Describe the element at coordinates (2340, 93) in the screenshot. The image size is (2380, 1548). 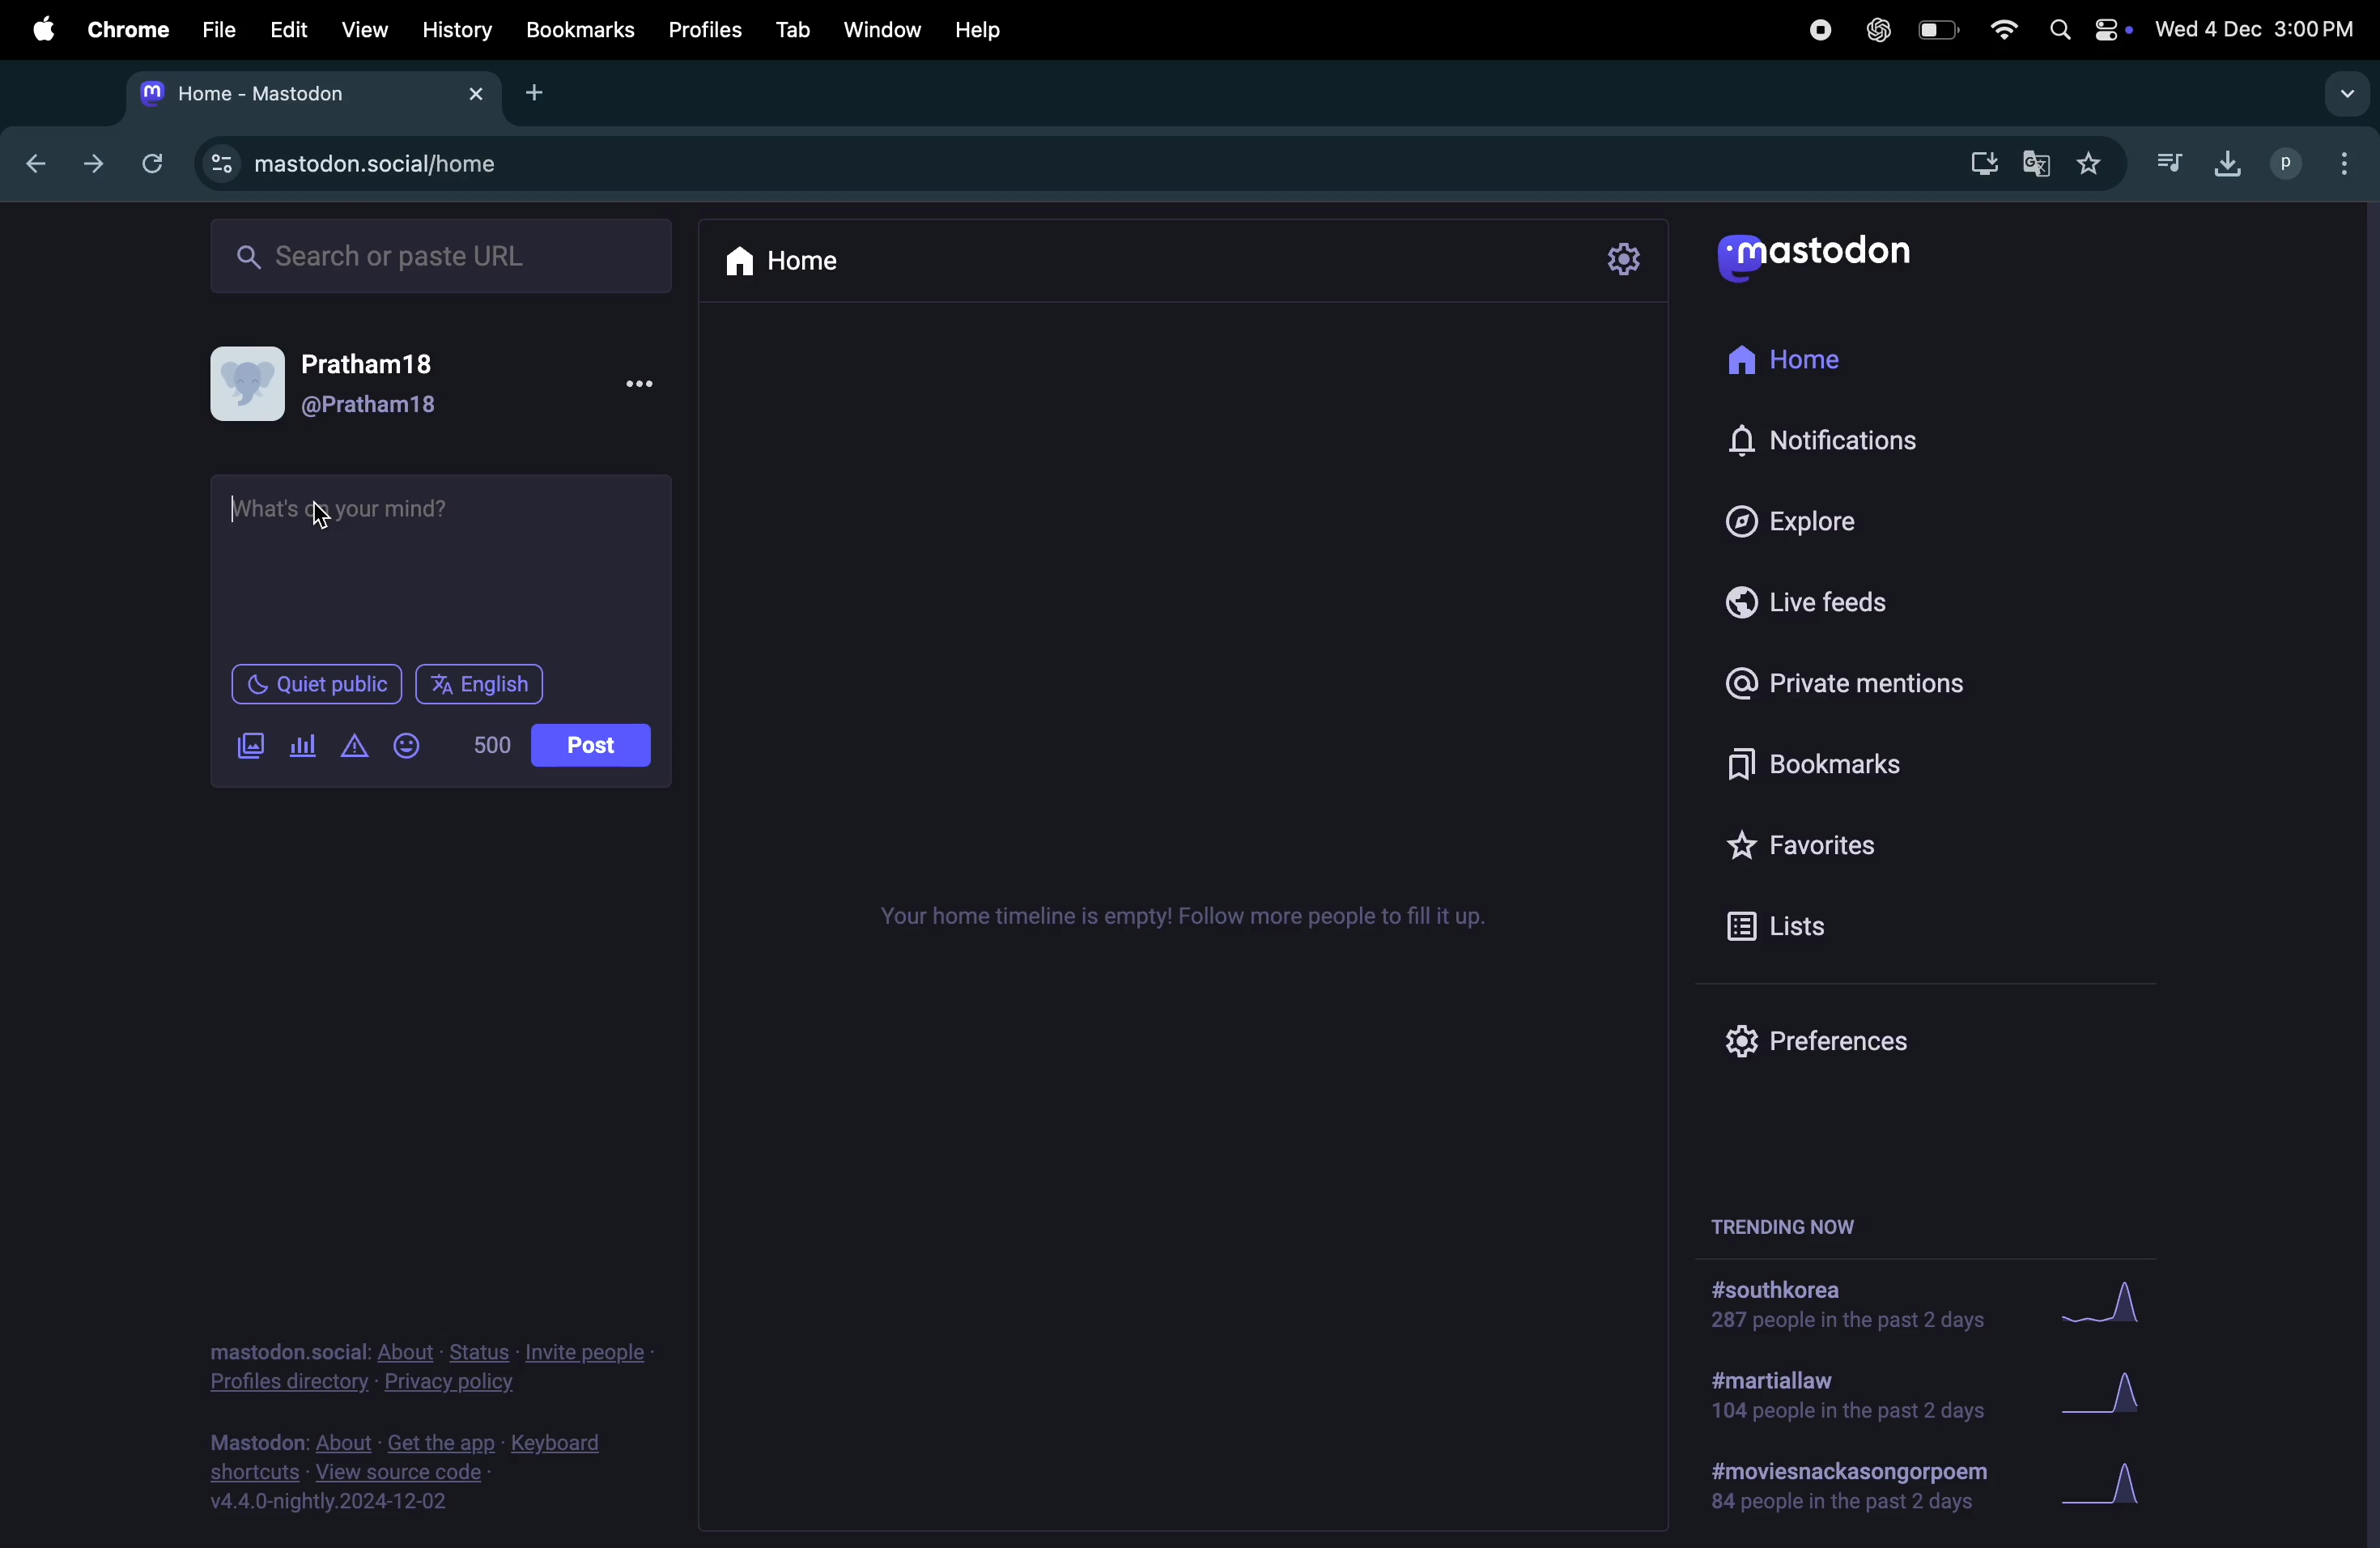
I see `drop down` at that location.